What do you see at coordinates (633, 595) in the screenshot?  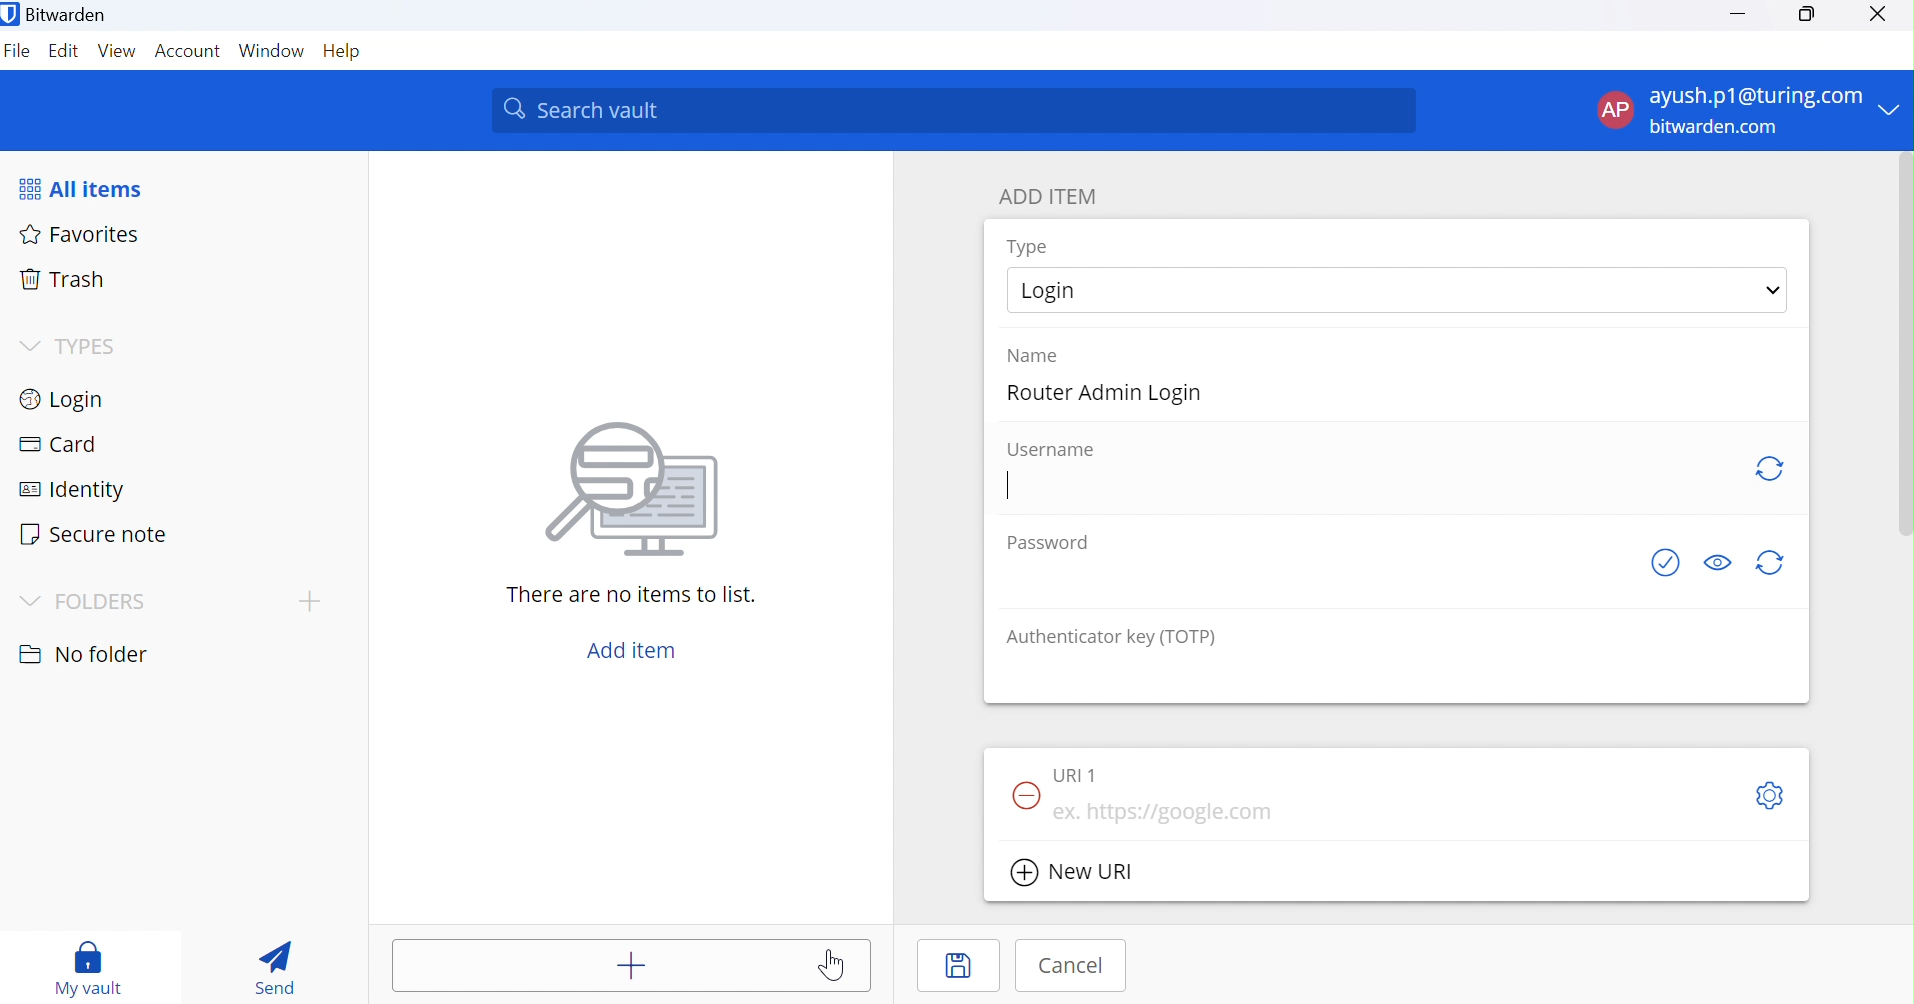 I see `There are no items to list.` at bounding box center [633, 595].